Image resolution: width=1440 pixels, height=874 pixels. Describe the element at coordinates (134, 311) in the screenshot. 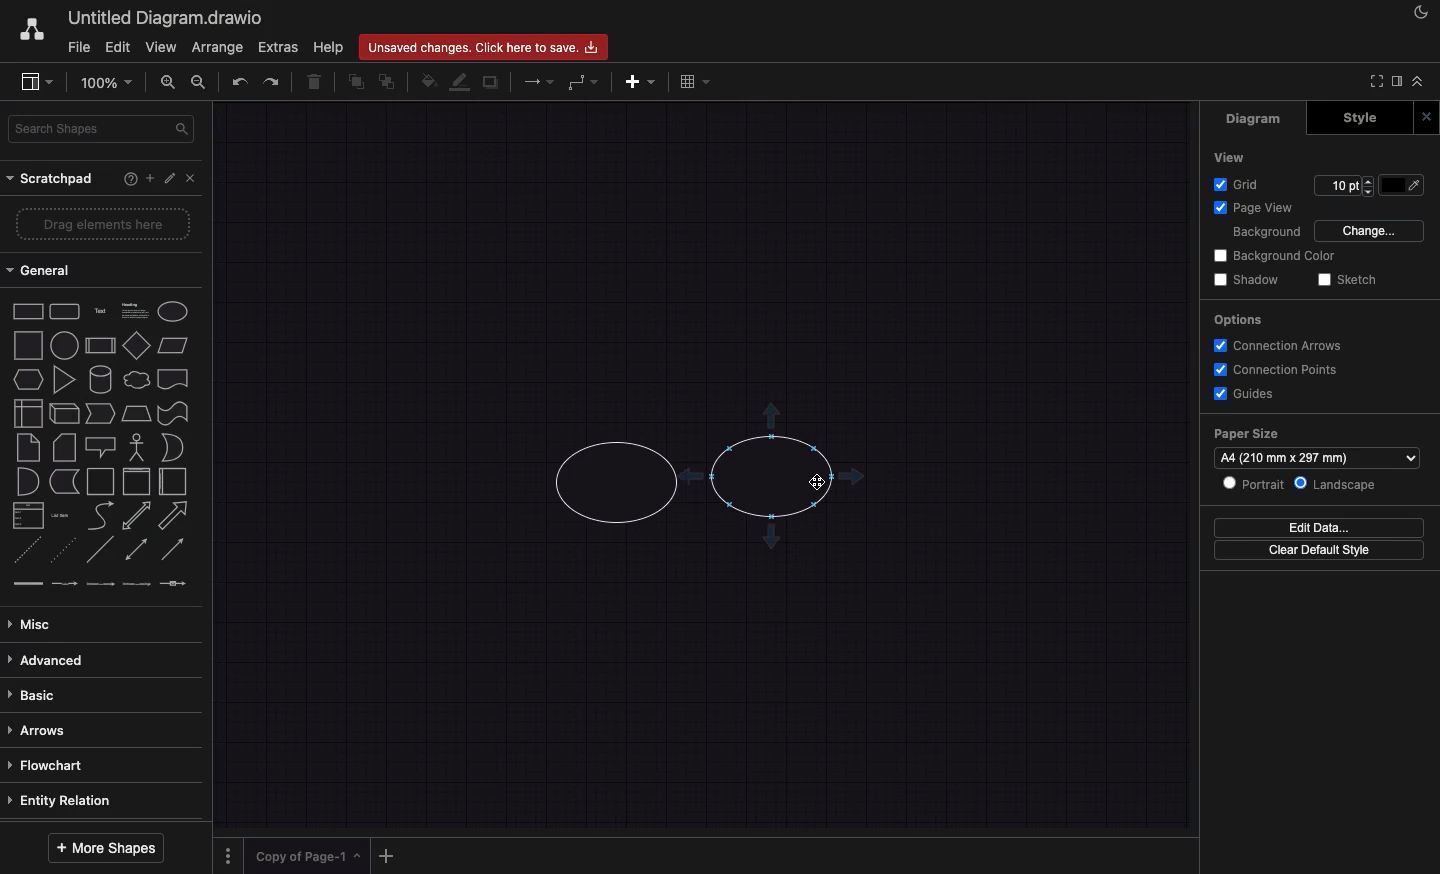

I see `heading` at that location.